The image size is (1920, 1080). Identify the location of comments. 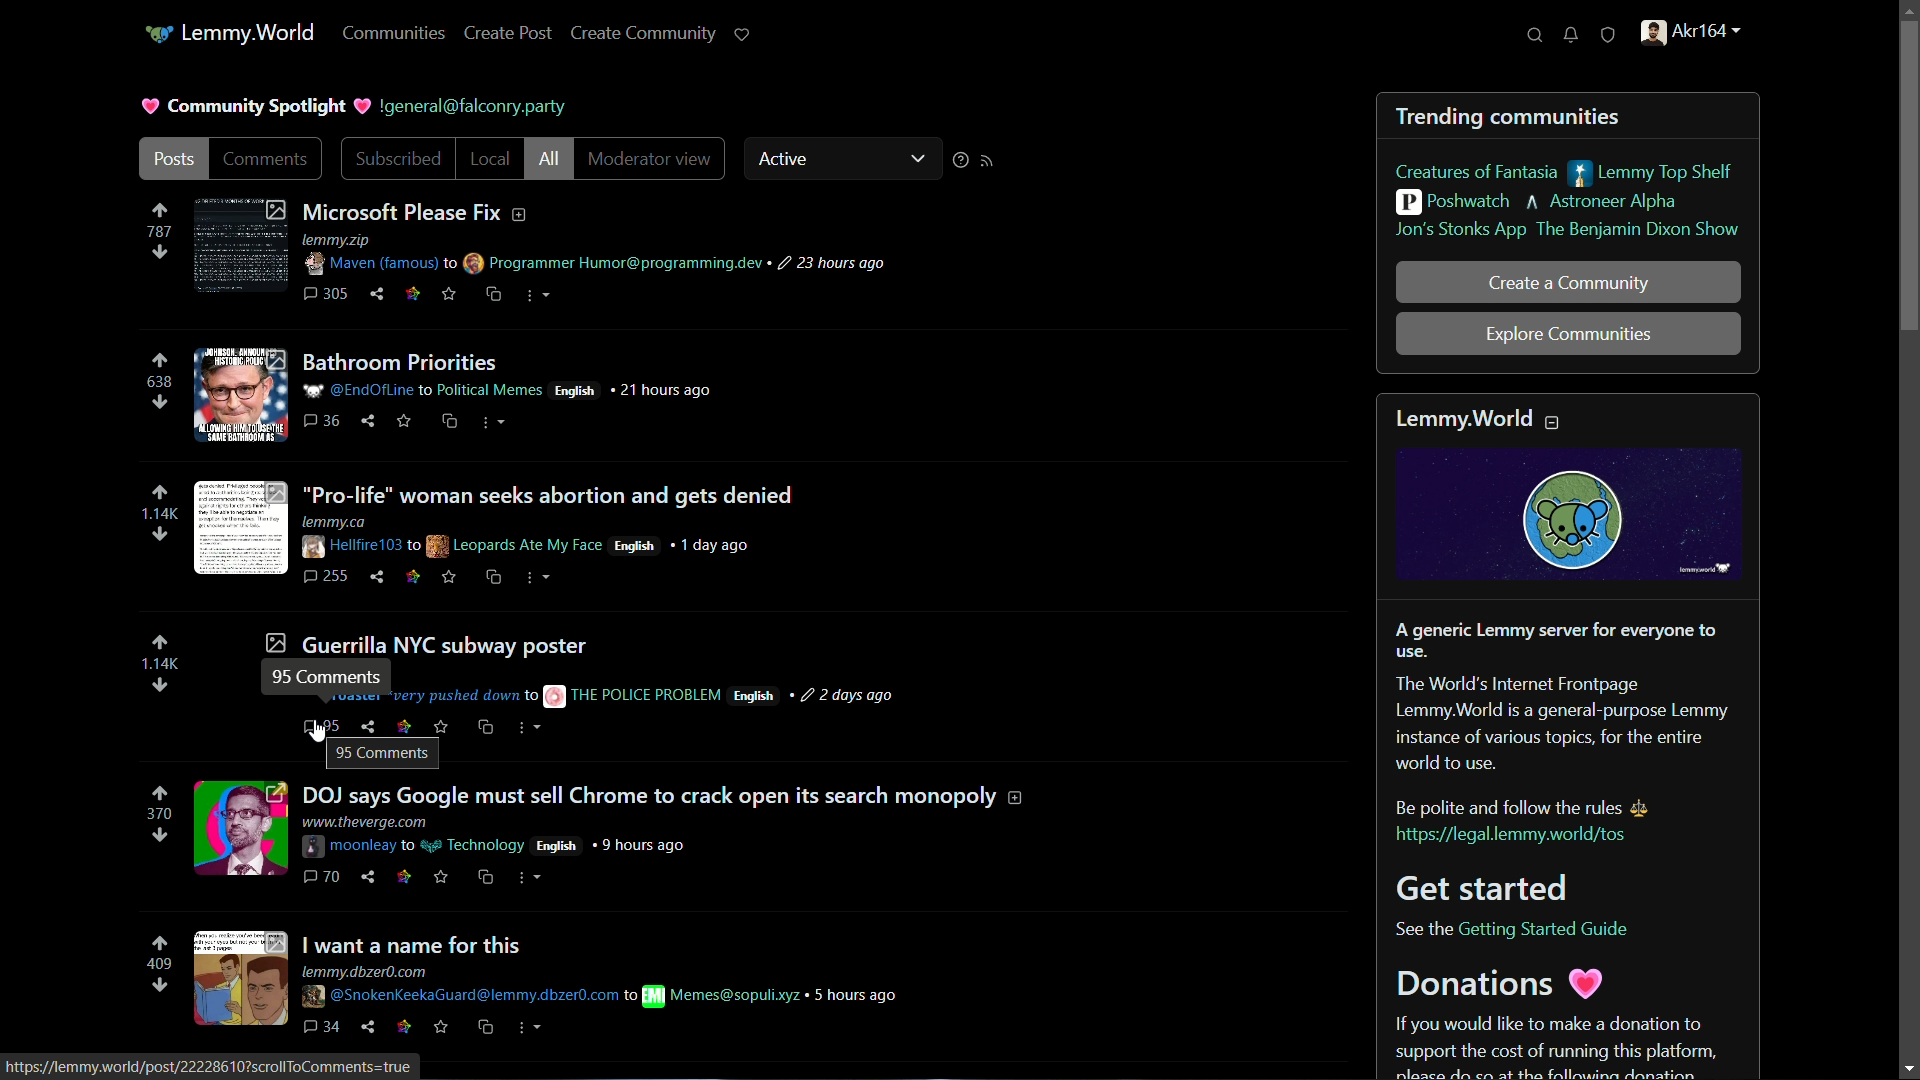
(327, 293).